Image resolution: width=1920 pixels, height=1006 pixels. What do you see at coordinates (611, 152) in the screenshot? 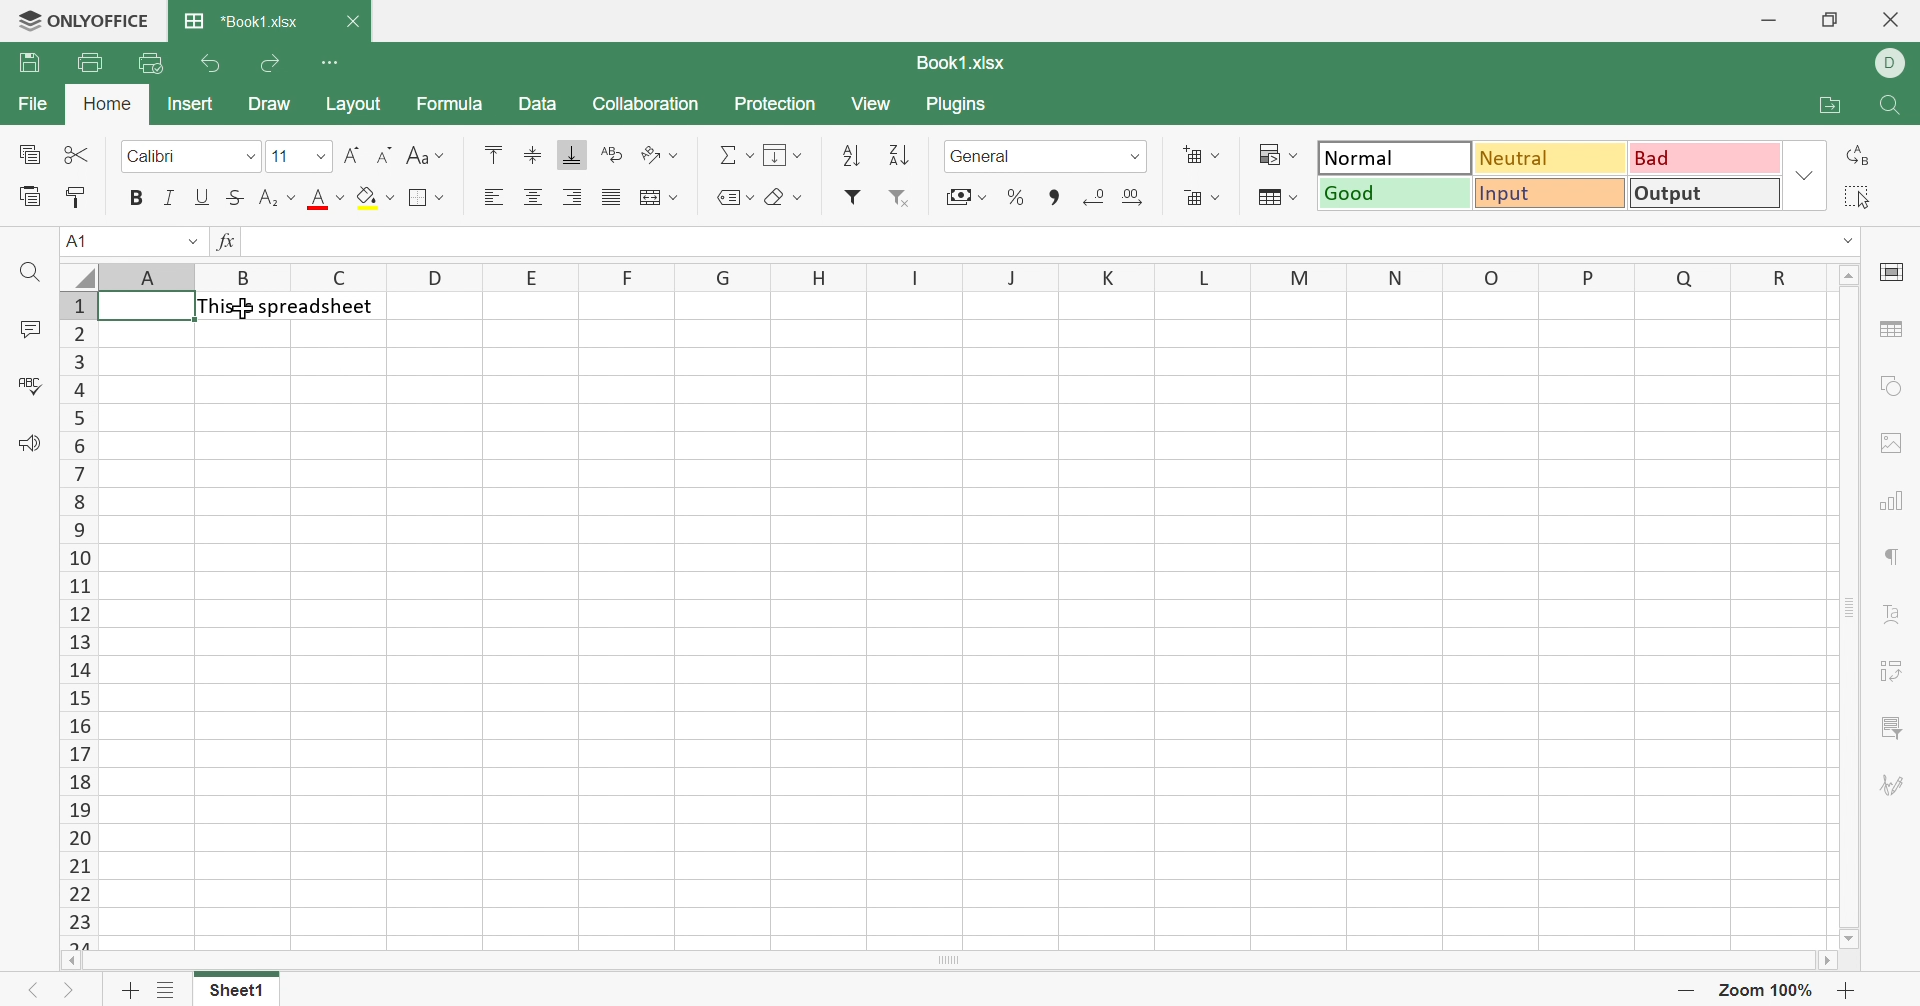
I see `Wrap Text` at bounding box center [611, 152].